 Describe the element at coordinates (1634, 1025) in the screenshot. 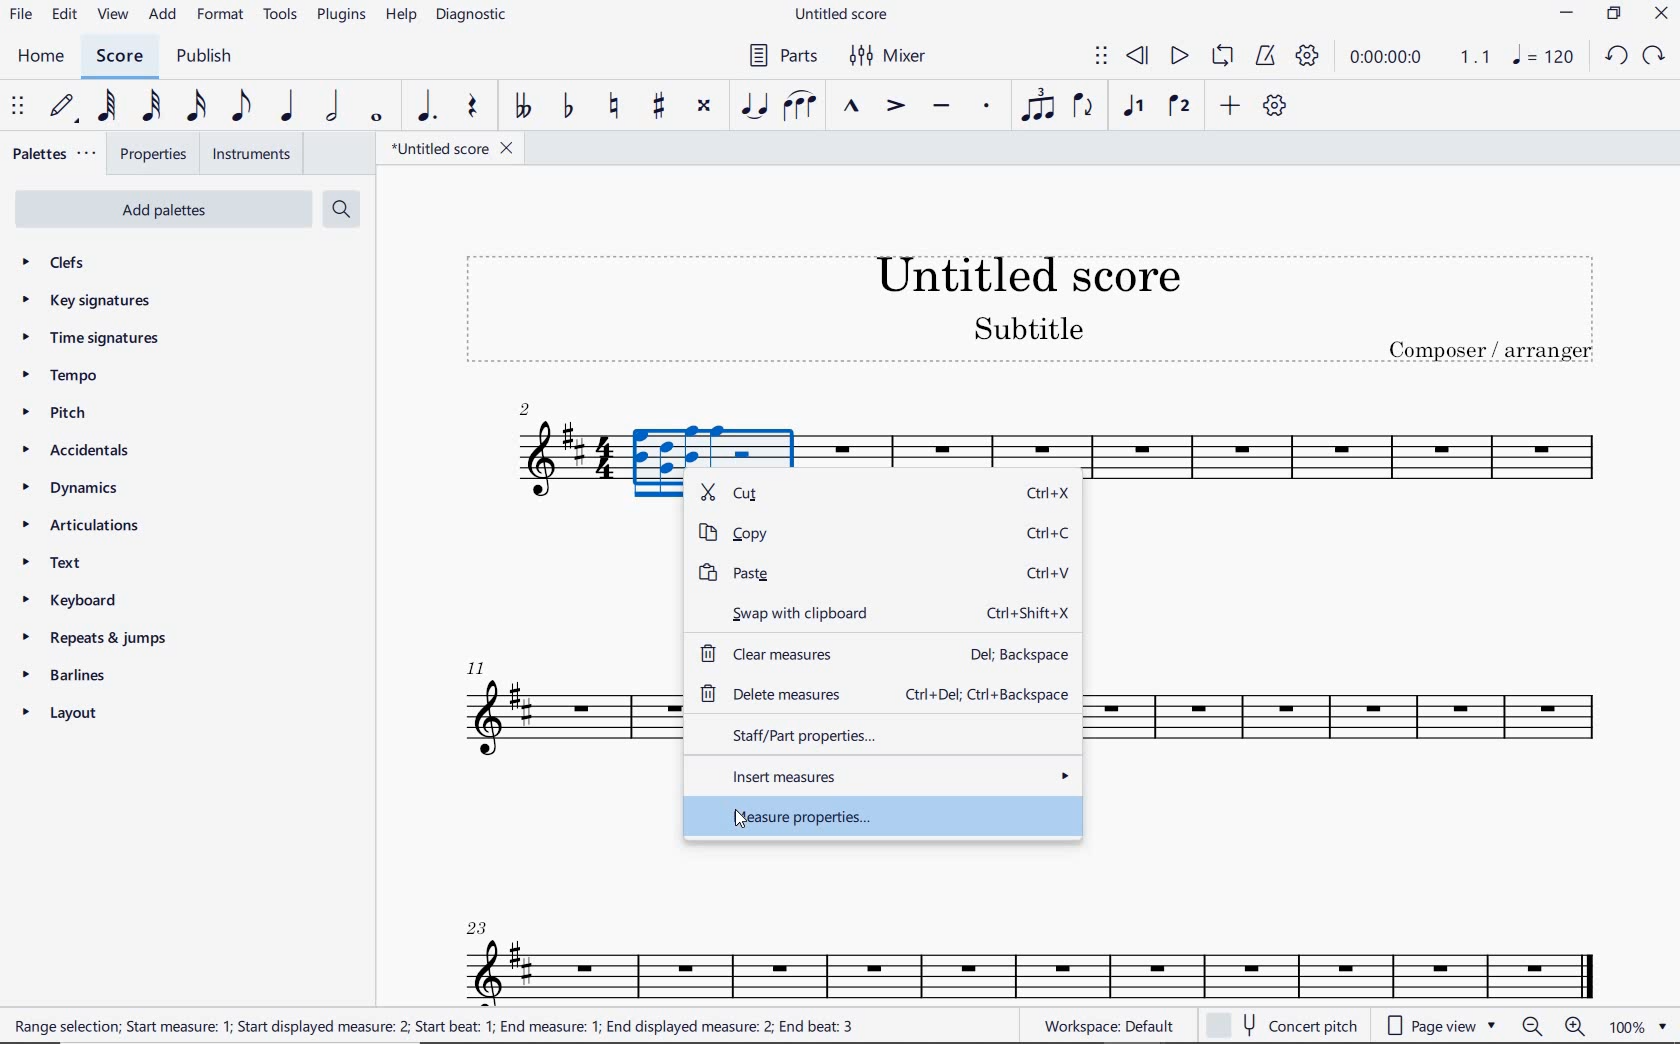

I see `zoom factor` at that location.